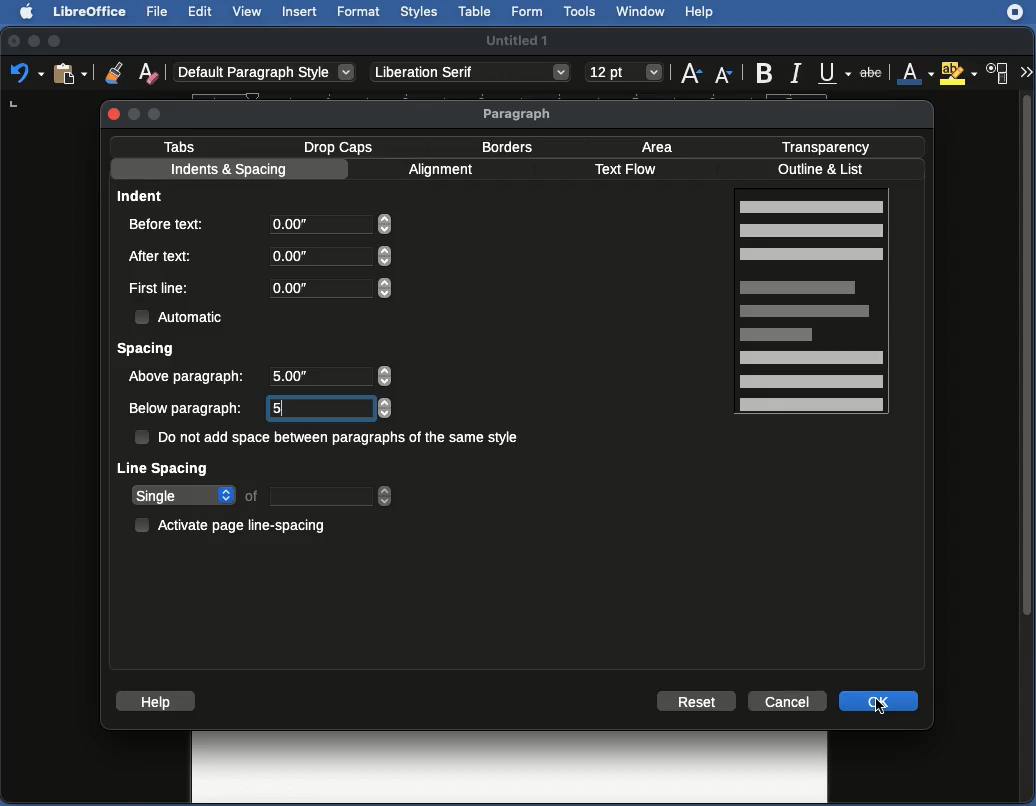 Image resolution: width=1036 pixels, height=806 pixels. What do you see at coordinates (155, 12) in the screenshot?
I see `File` at bounding box center [155, 12].